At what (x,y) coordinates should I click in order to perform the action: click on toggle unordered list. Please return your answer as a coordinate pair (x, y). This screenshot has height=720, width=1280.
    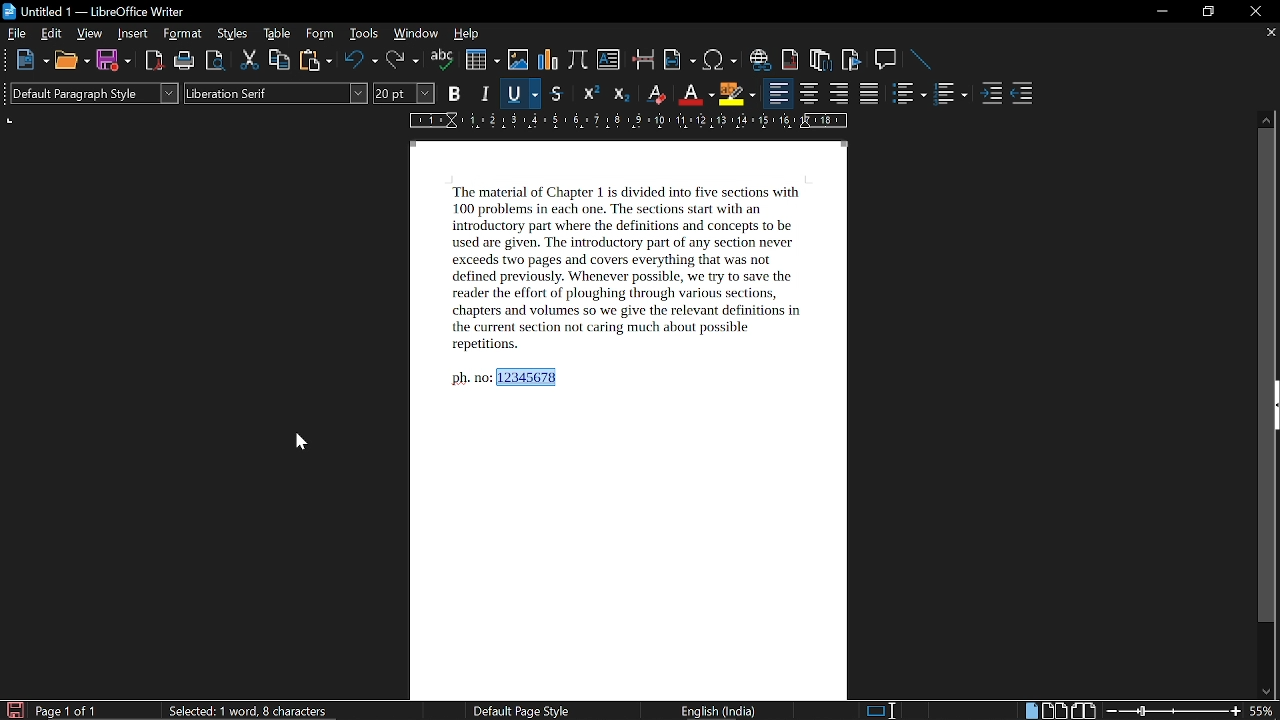
    Looking at the image, I should click on (909, 96).